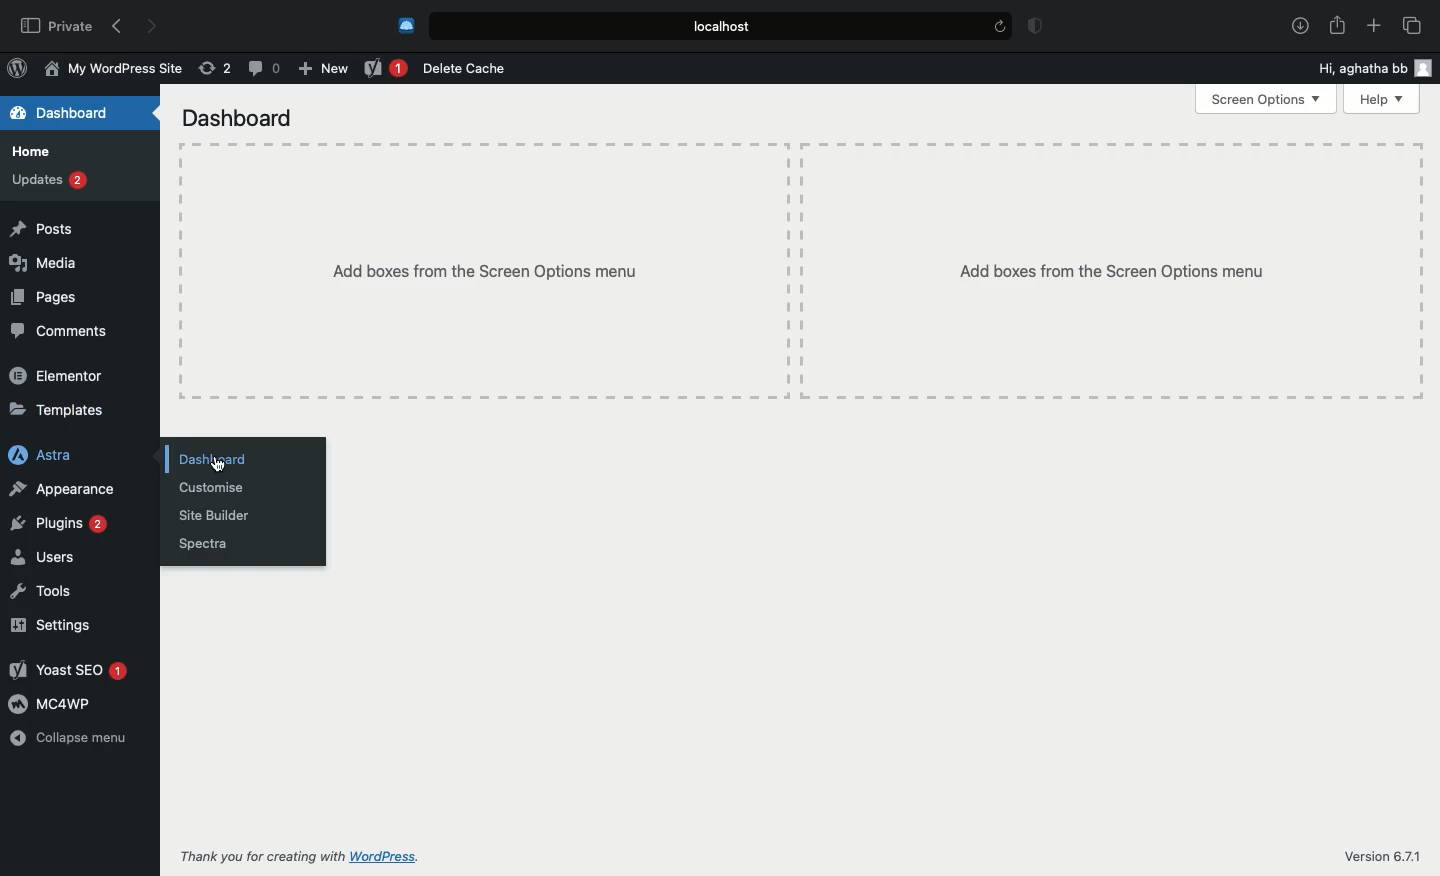  I want to click on Spectra, so click(207, 545).